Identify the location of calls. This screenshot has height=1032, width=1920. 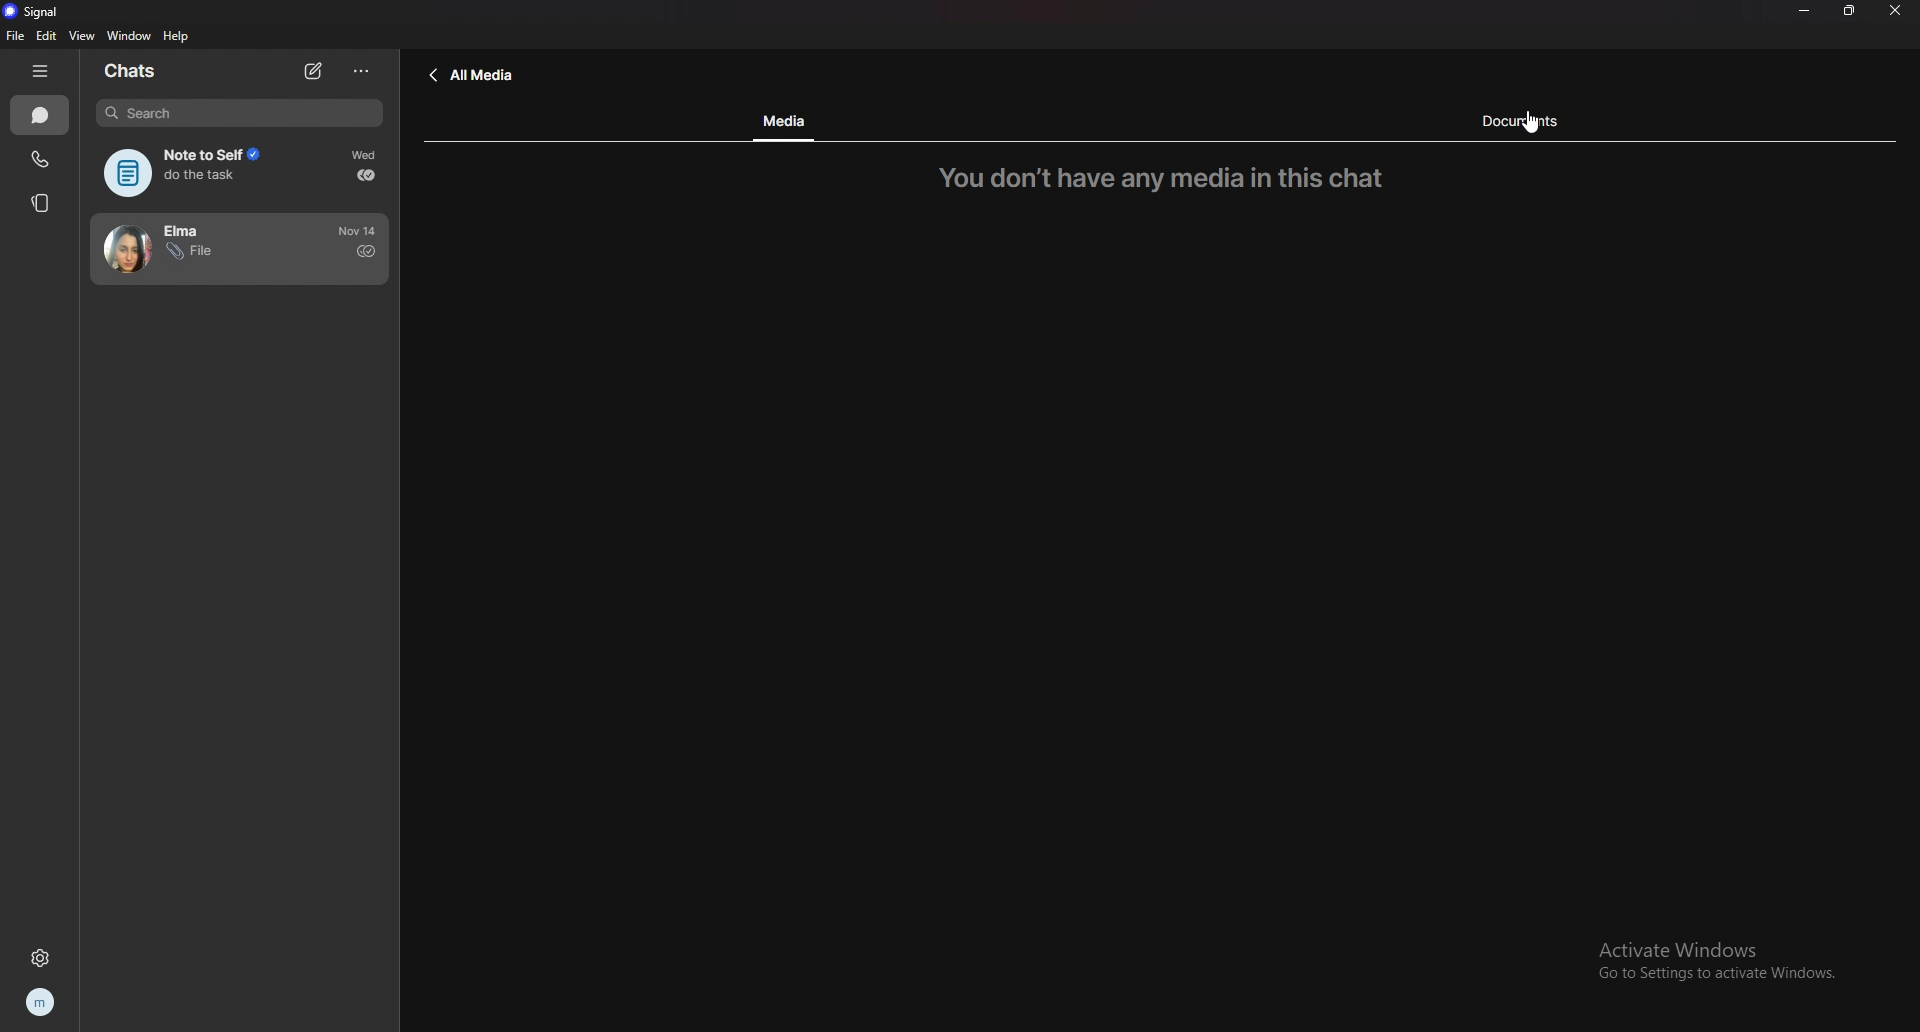
(41, 160).